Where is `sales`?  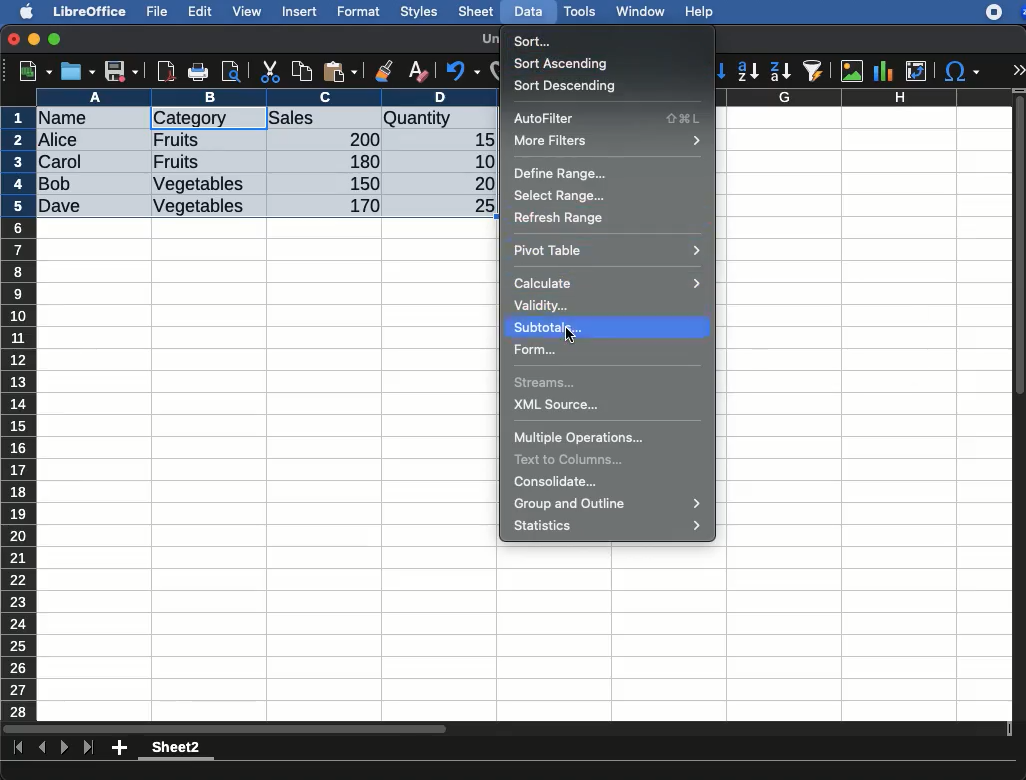
sales is located at coordinates (325, 119).